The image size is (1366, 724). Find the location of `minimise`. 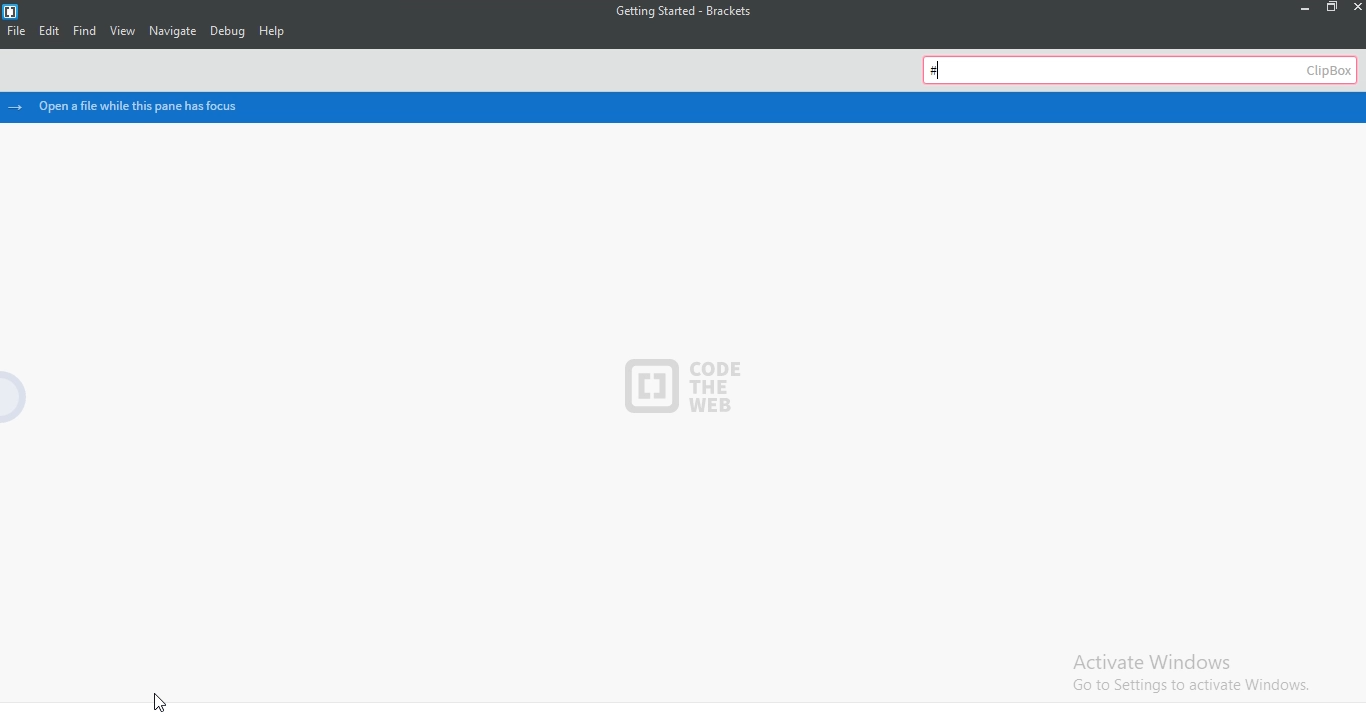

minimise is located at coordinates (1306, 10).